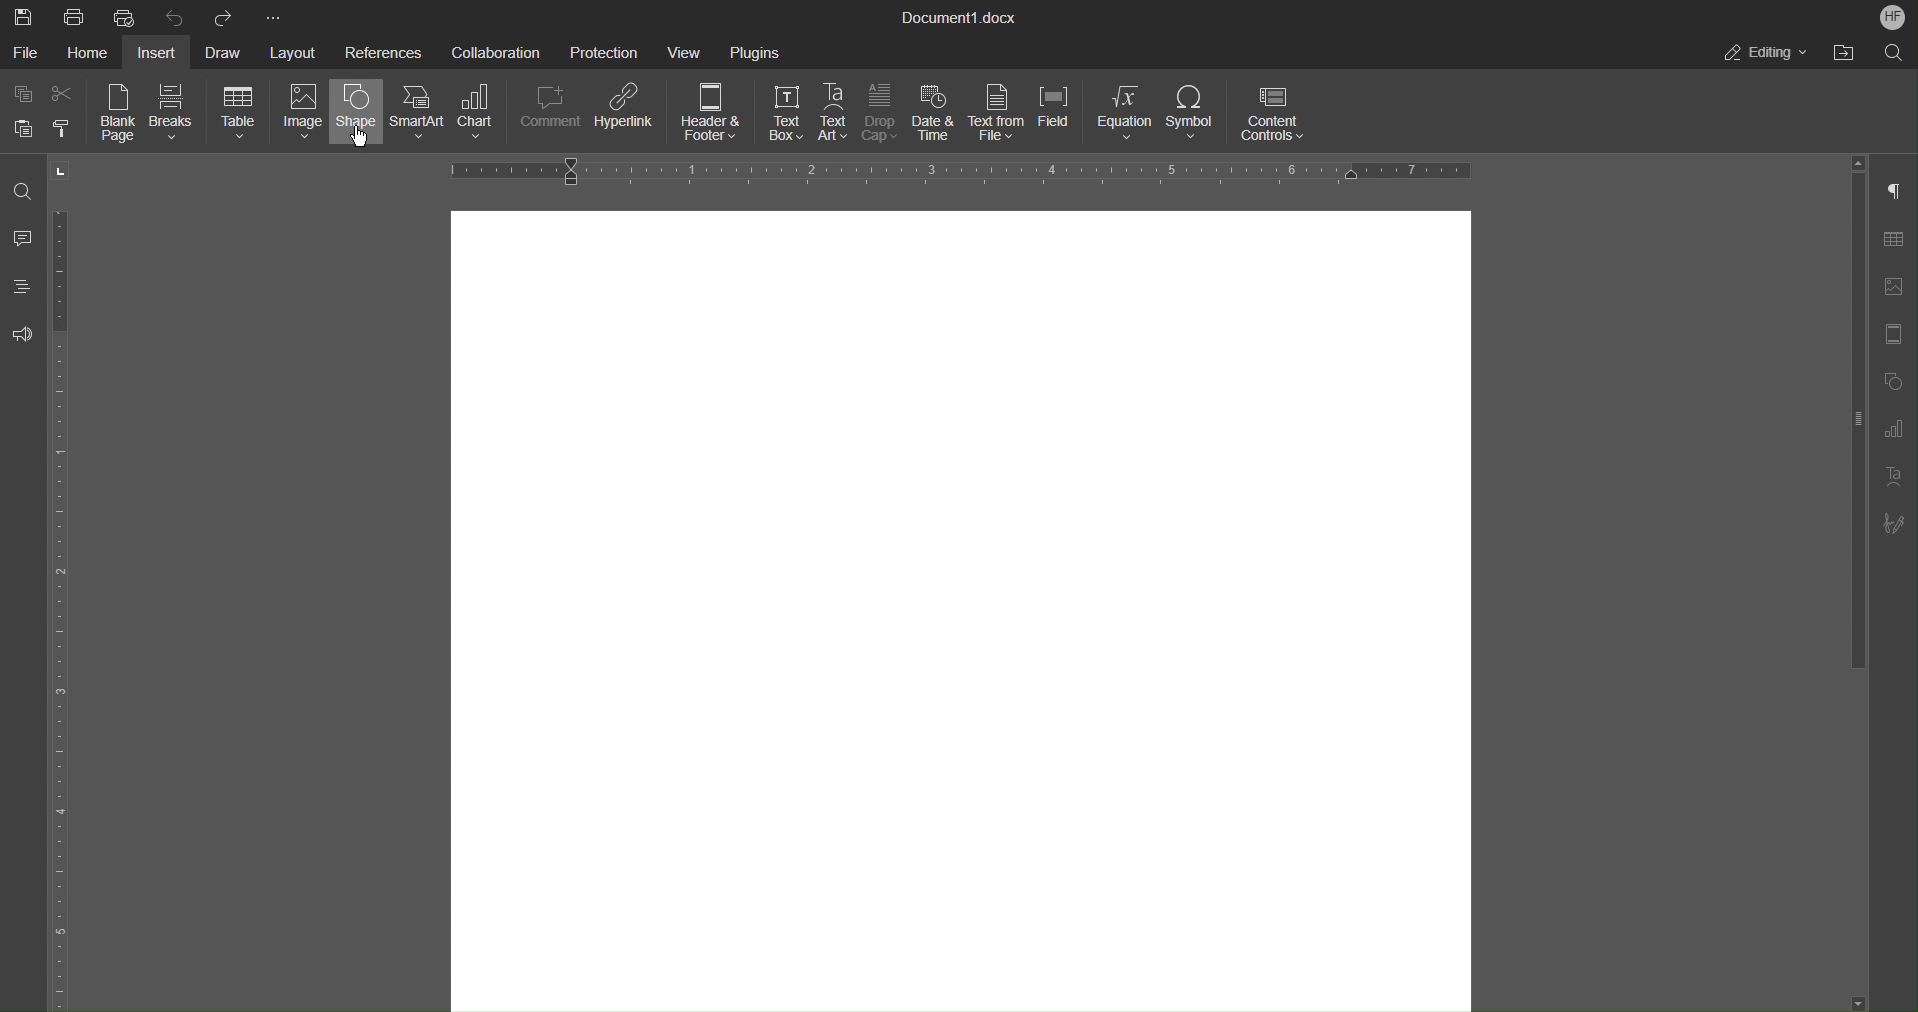 The image size is (1918, 1012). Describe the element at coordinates (960, 604) in the screenshot. I see `Blank page` at that location.